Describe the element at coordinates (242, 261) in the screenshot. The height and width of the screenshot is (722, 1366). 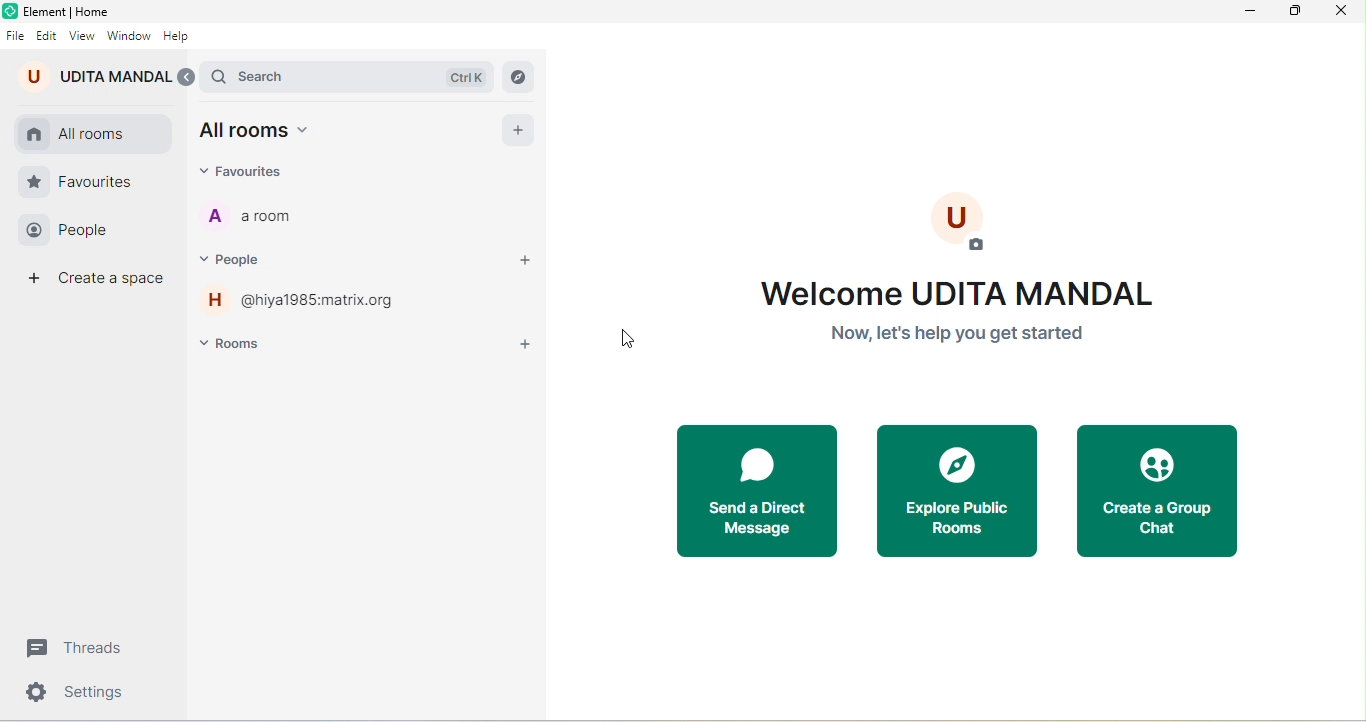
I see `people` at that location.